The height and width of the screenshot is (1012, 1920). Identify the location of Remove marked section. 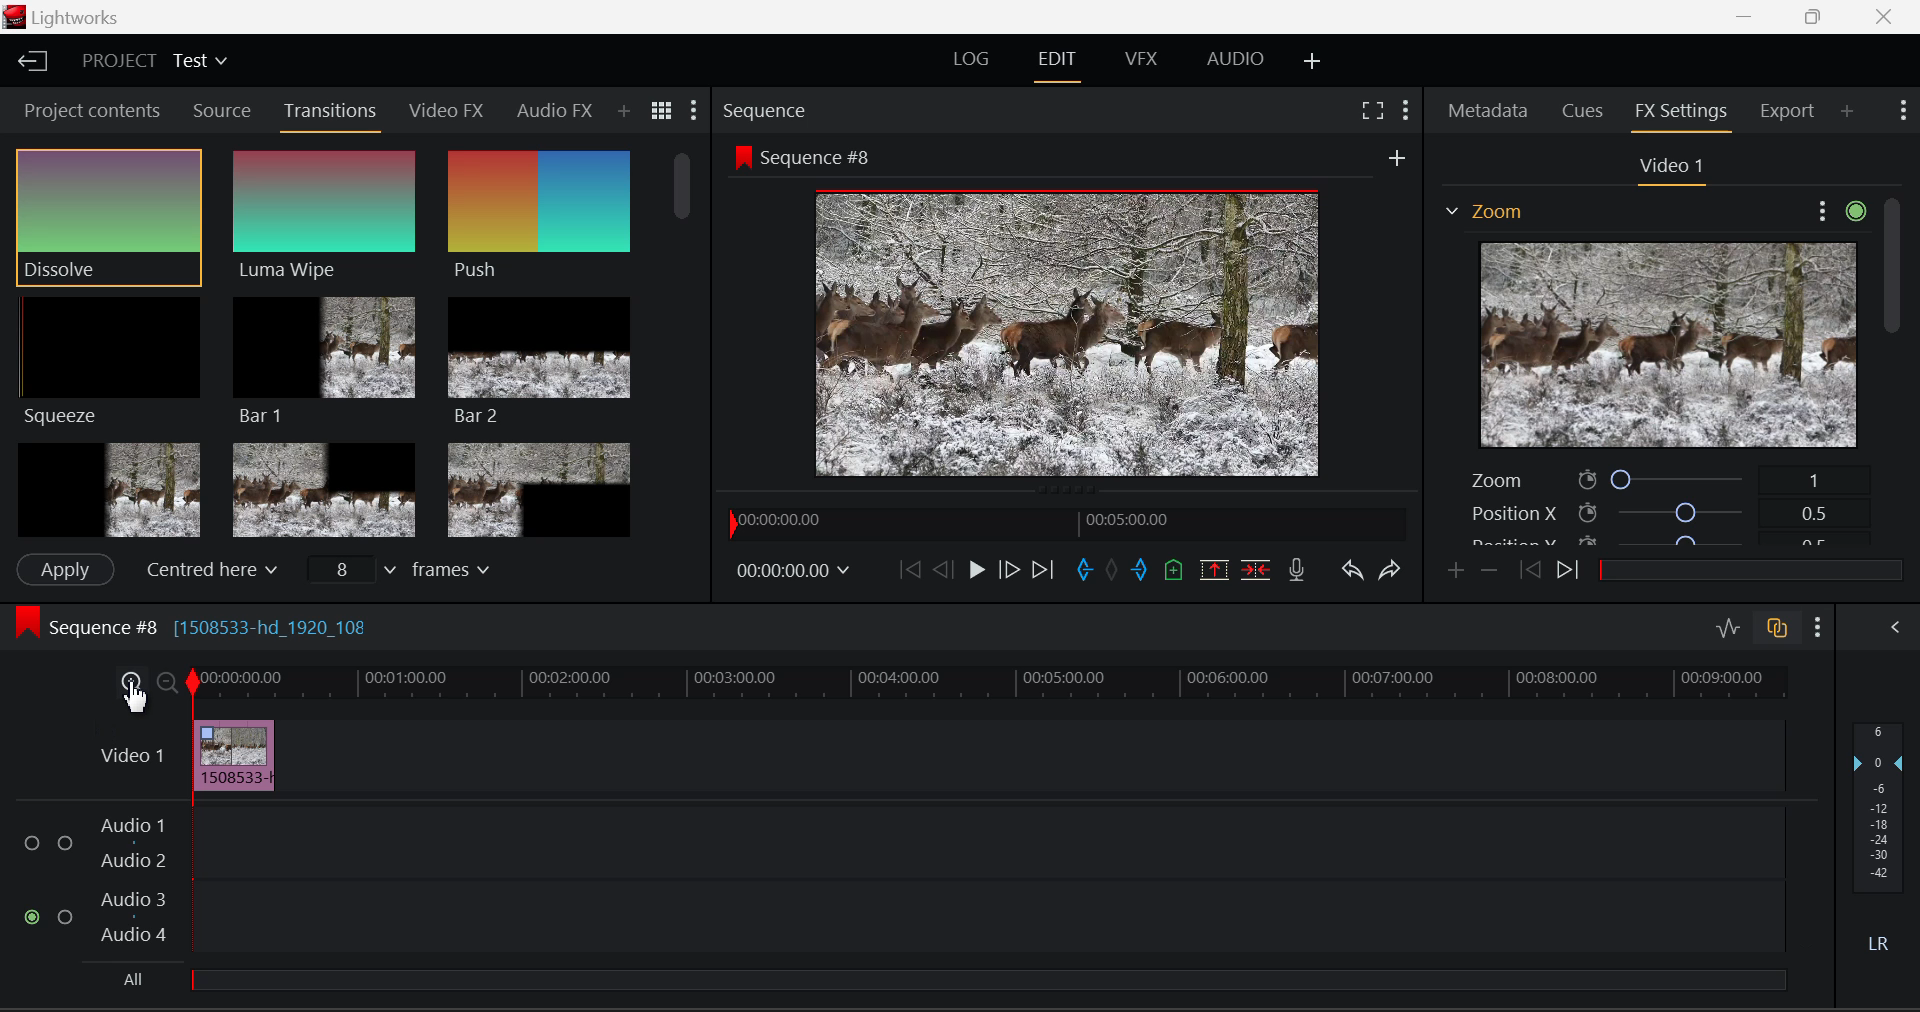
(1213, 567).